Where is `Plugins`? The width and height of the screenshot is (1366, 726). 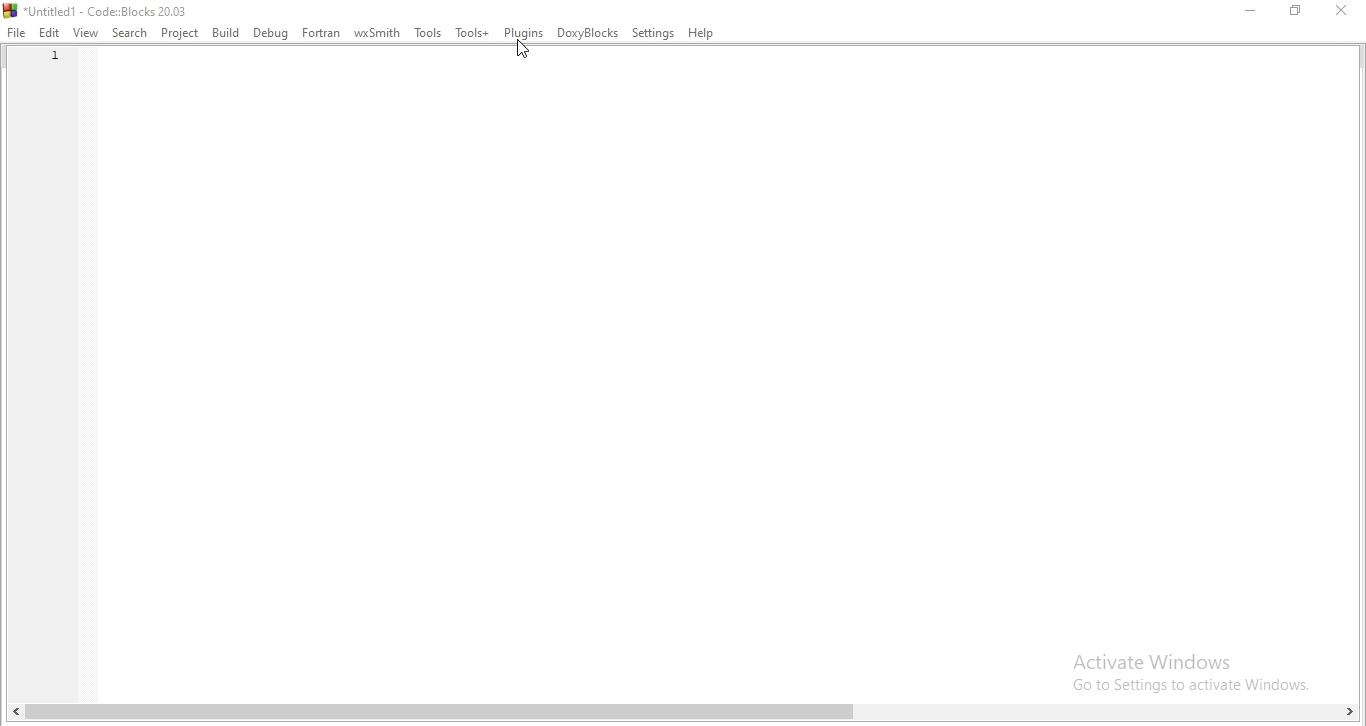
Plugins is located at coordinates (523, 31).